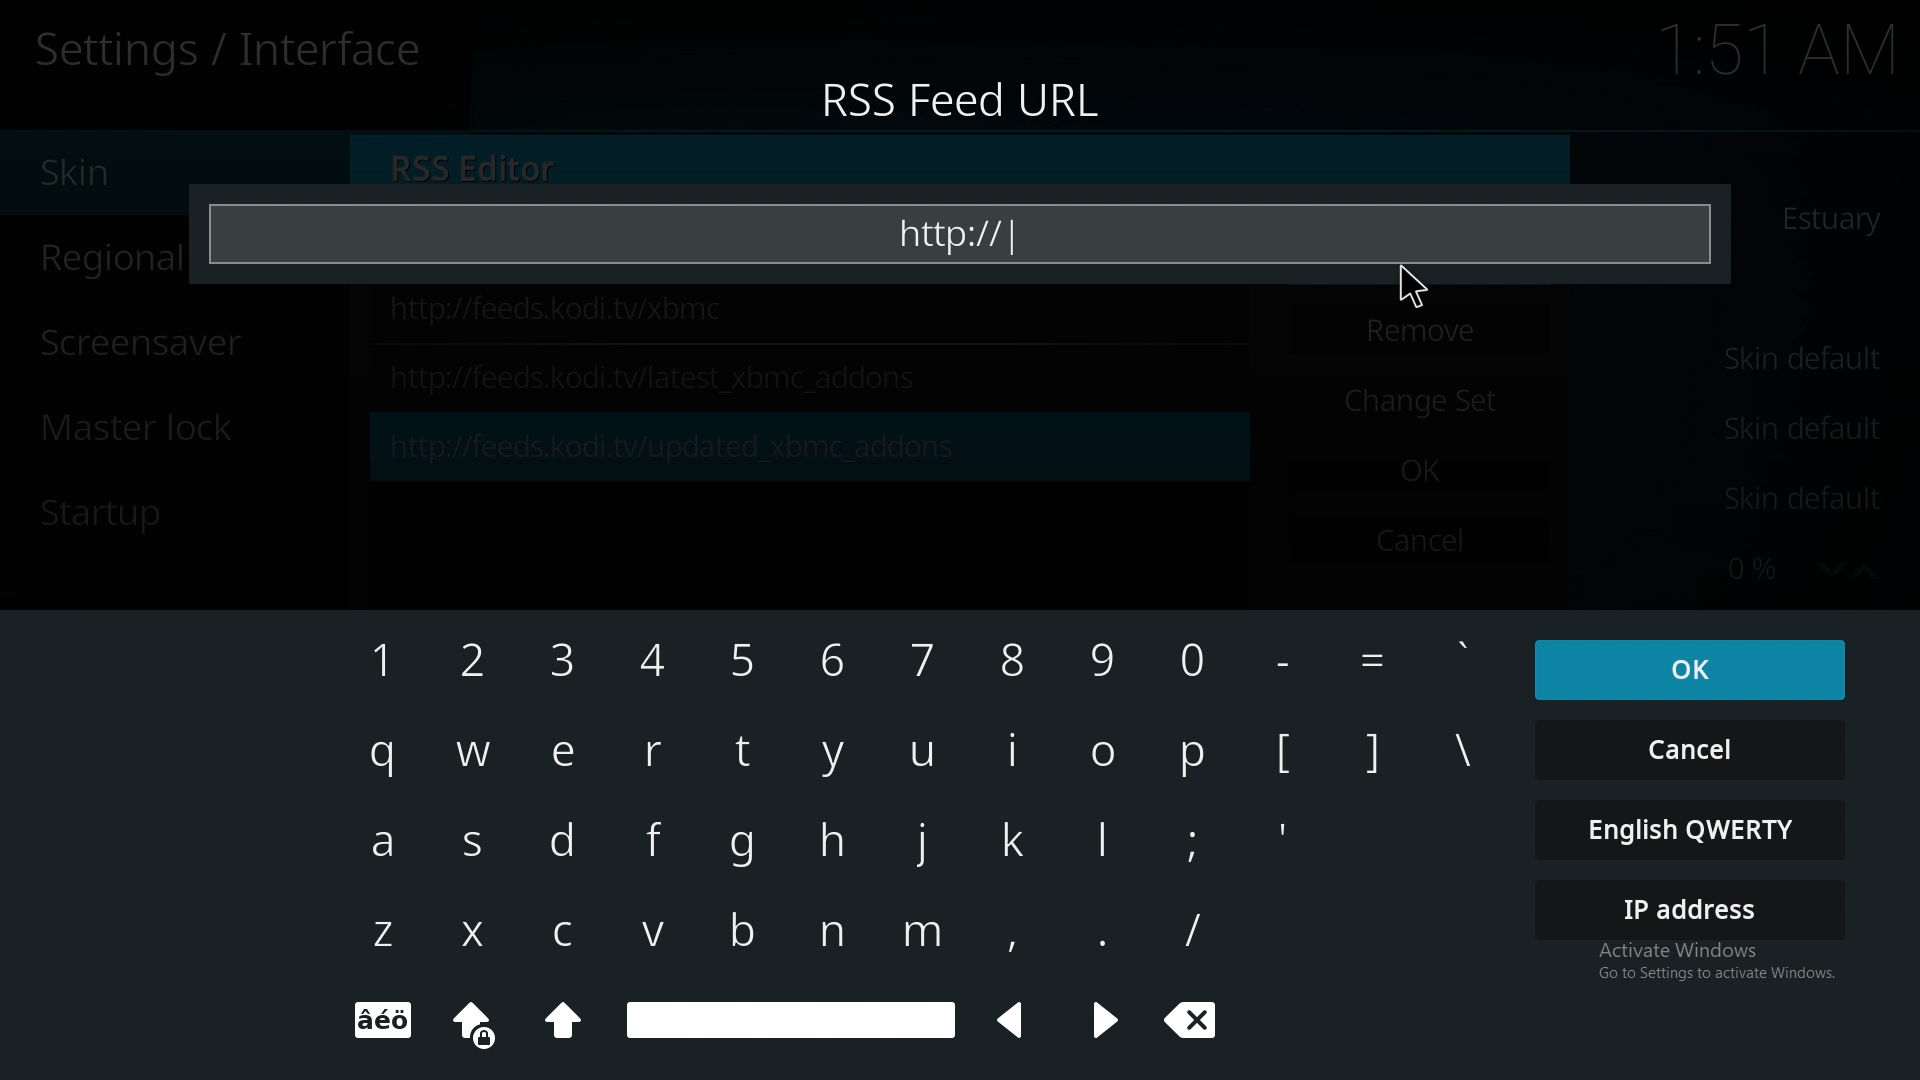  I want to click on r, so click(653, 758).